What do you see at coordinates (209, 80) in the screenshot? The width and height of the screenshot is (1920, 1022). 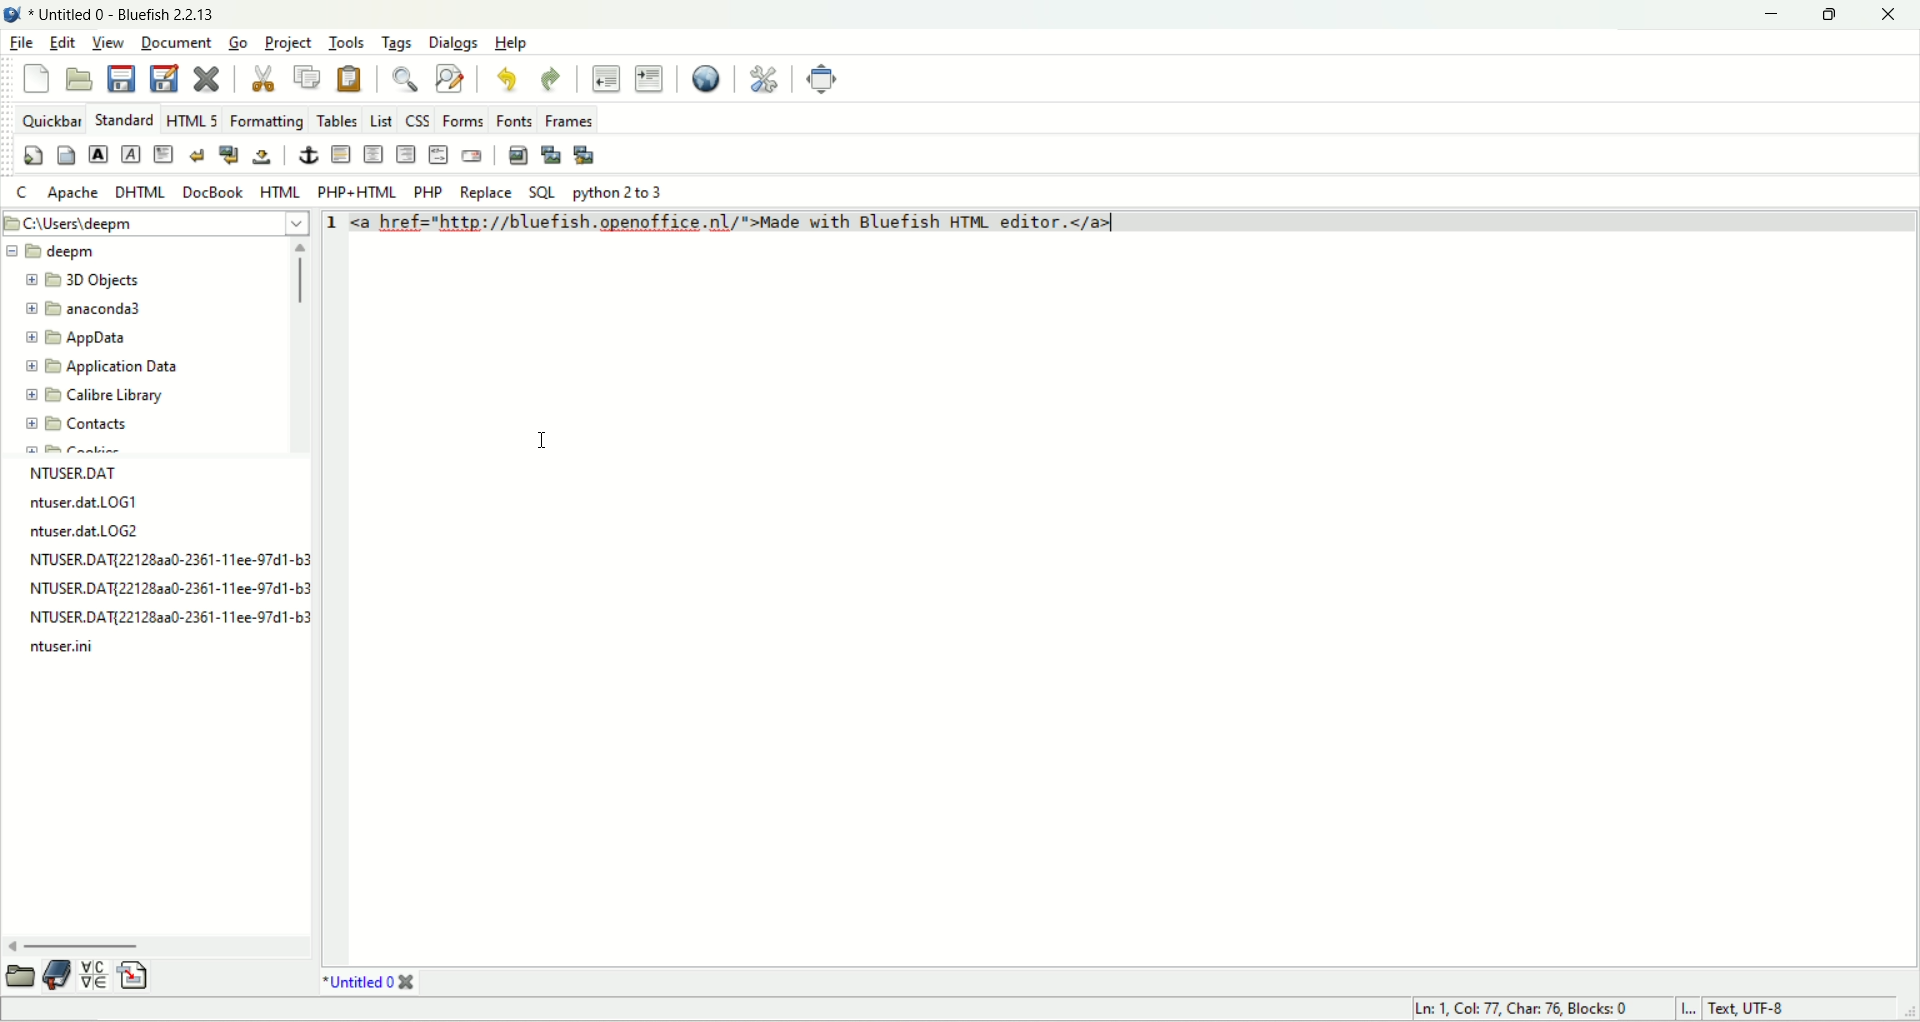 I see `close current file` at bounding box center [209, 80].